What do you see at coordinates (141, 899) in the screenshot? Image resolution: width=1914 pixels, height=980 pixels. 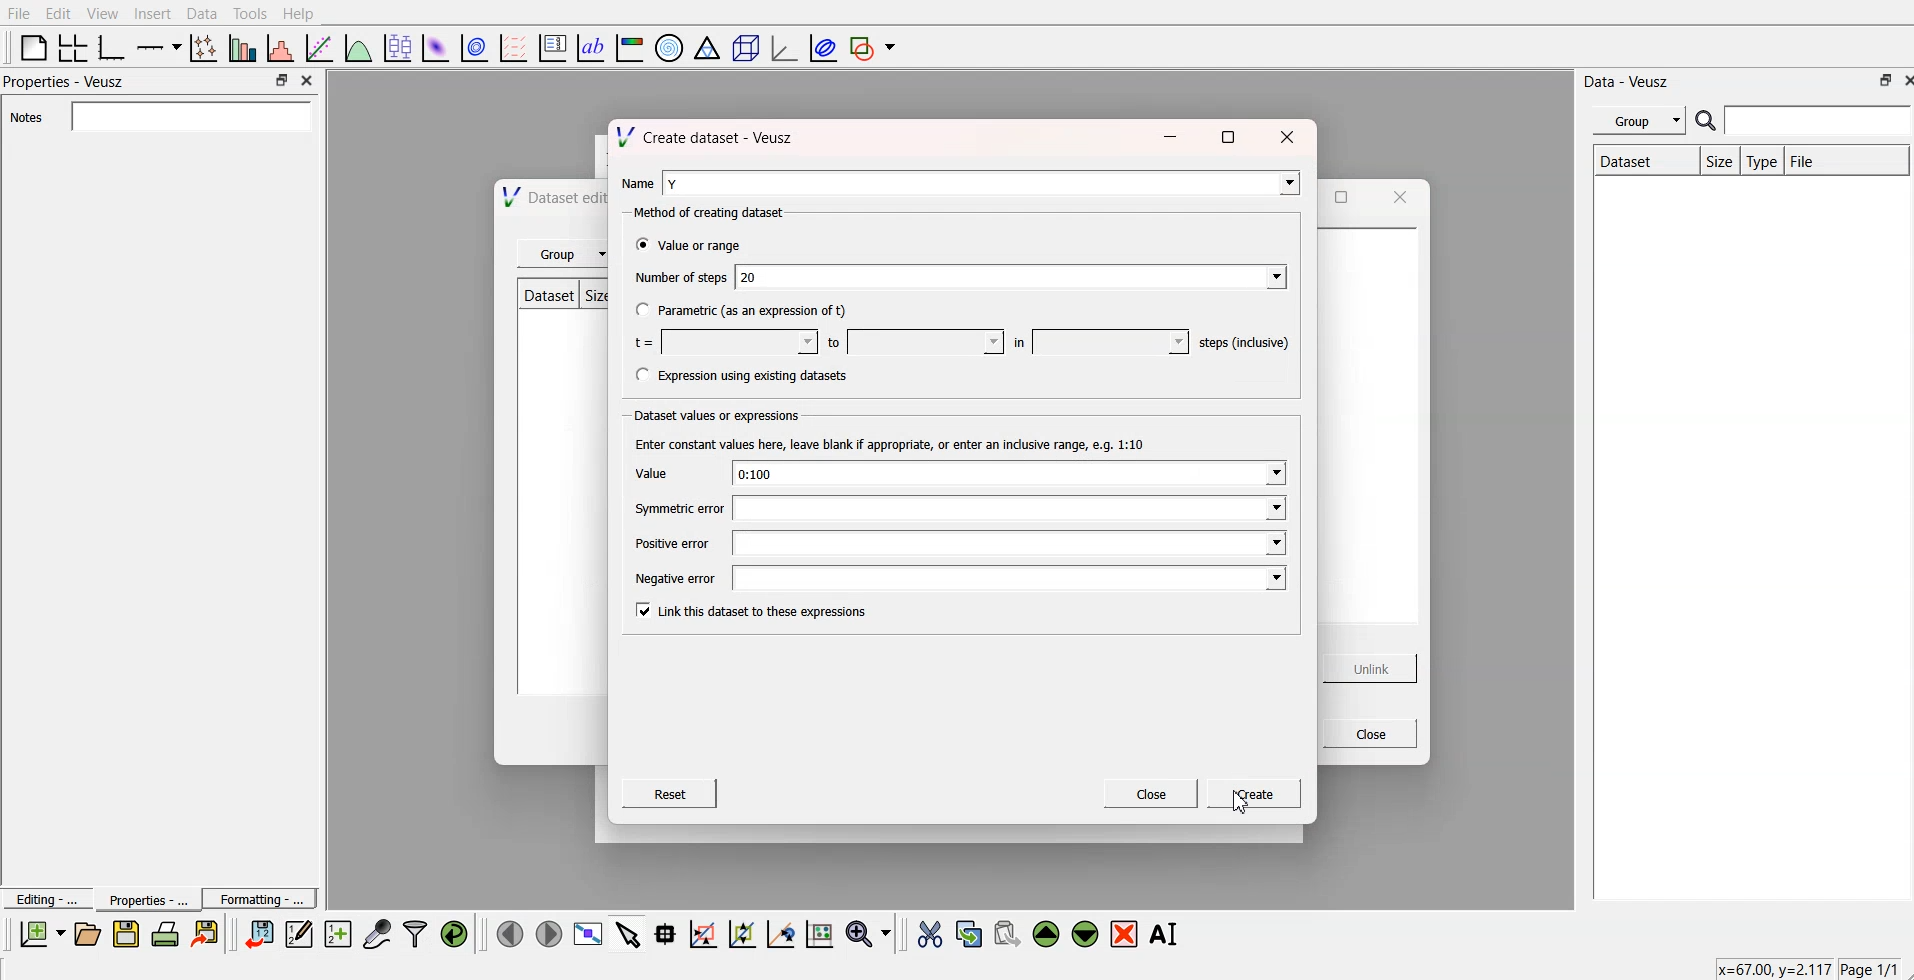 I see `Properties` at bounding box center [141, 899].